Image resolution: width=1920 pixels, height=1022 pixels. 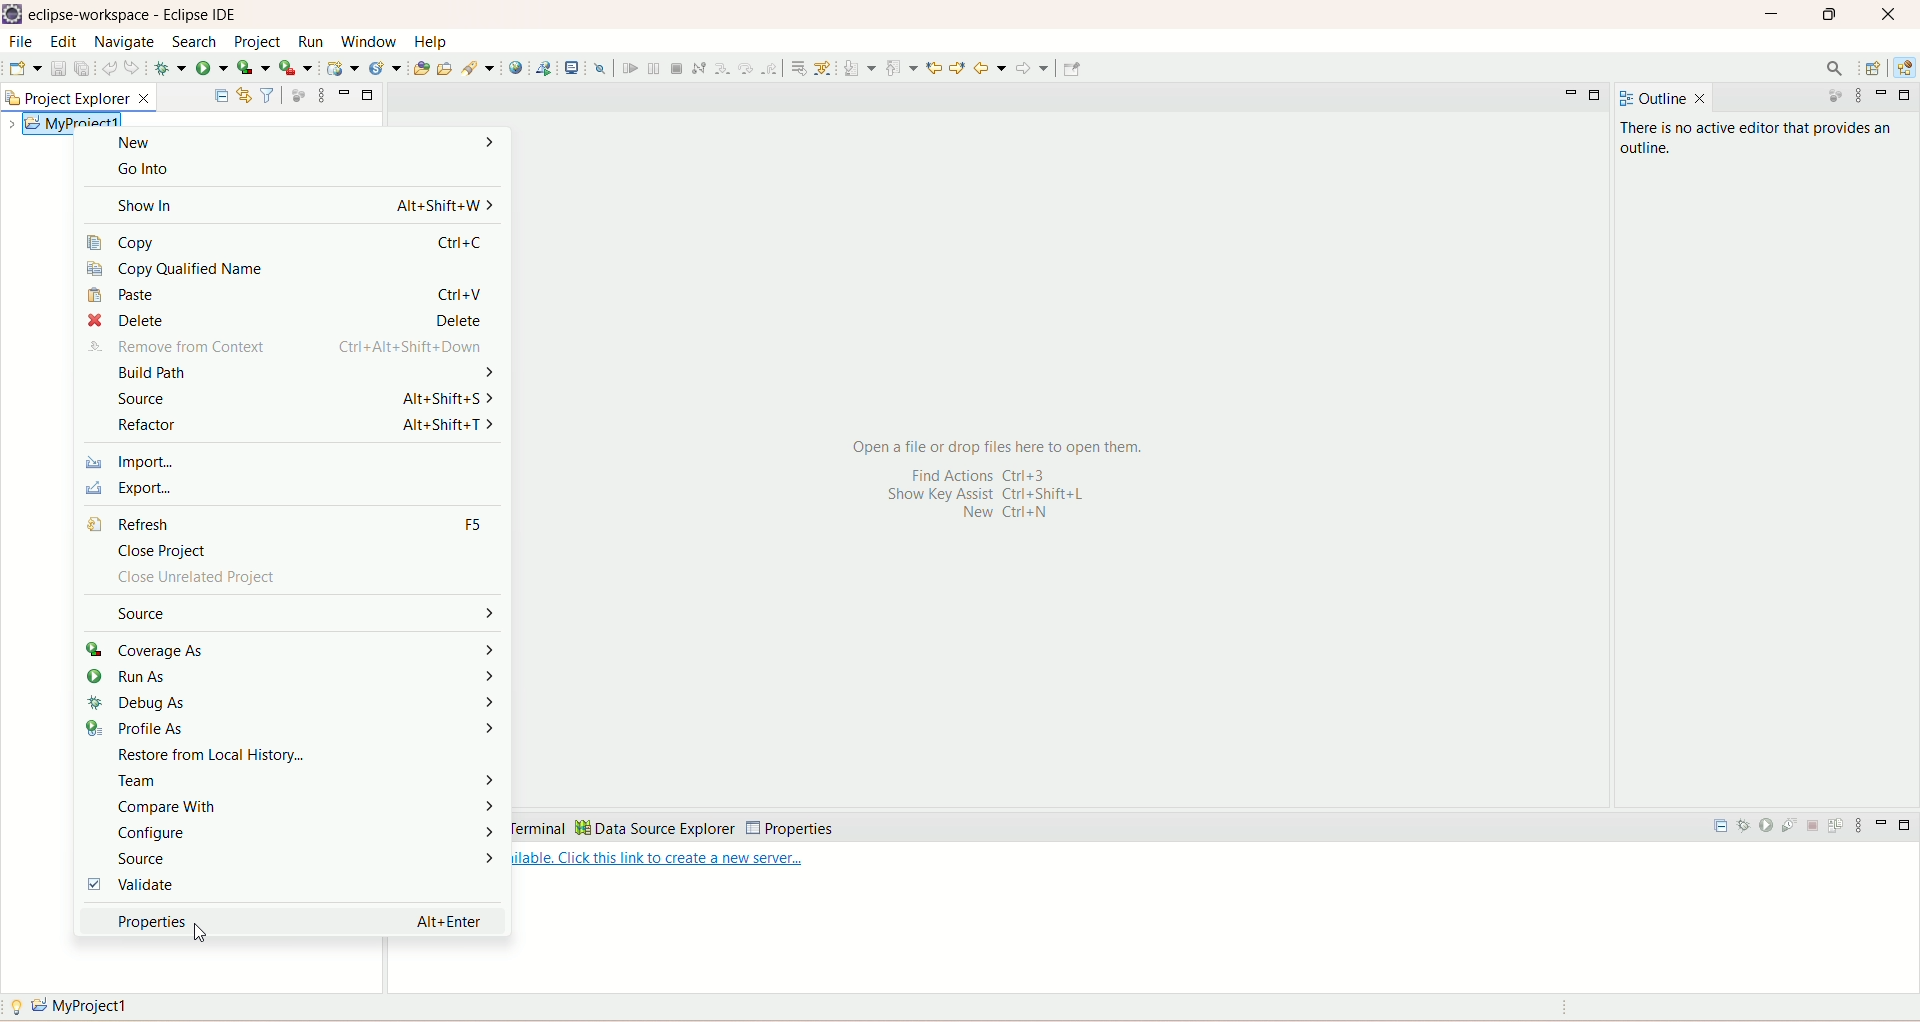 What do you see at coordinates (827, 67) in the screenshot?
I see `use step filters` at bounding box center [827, 67].